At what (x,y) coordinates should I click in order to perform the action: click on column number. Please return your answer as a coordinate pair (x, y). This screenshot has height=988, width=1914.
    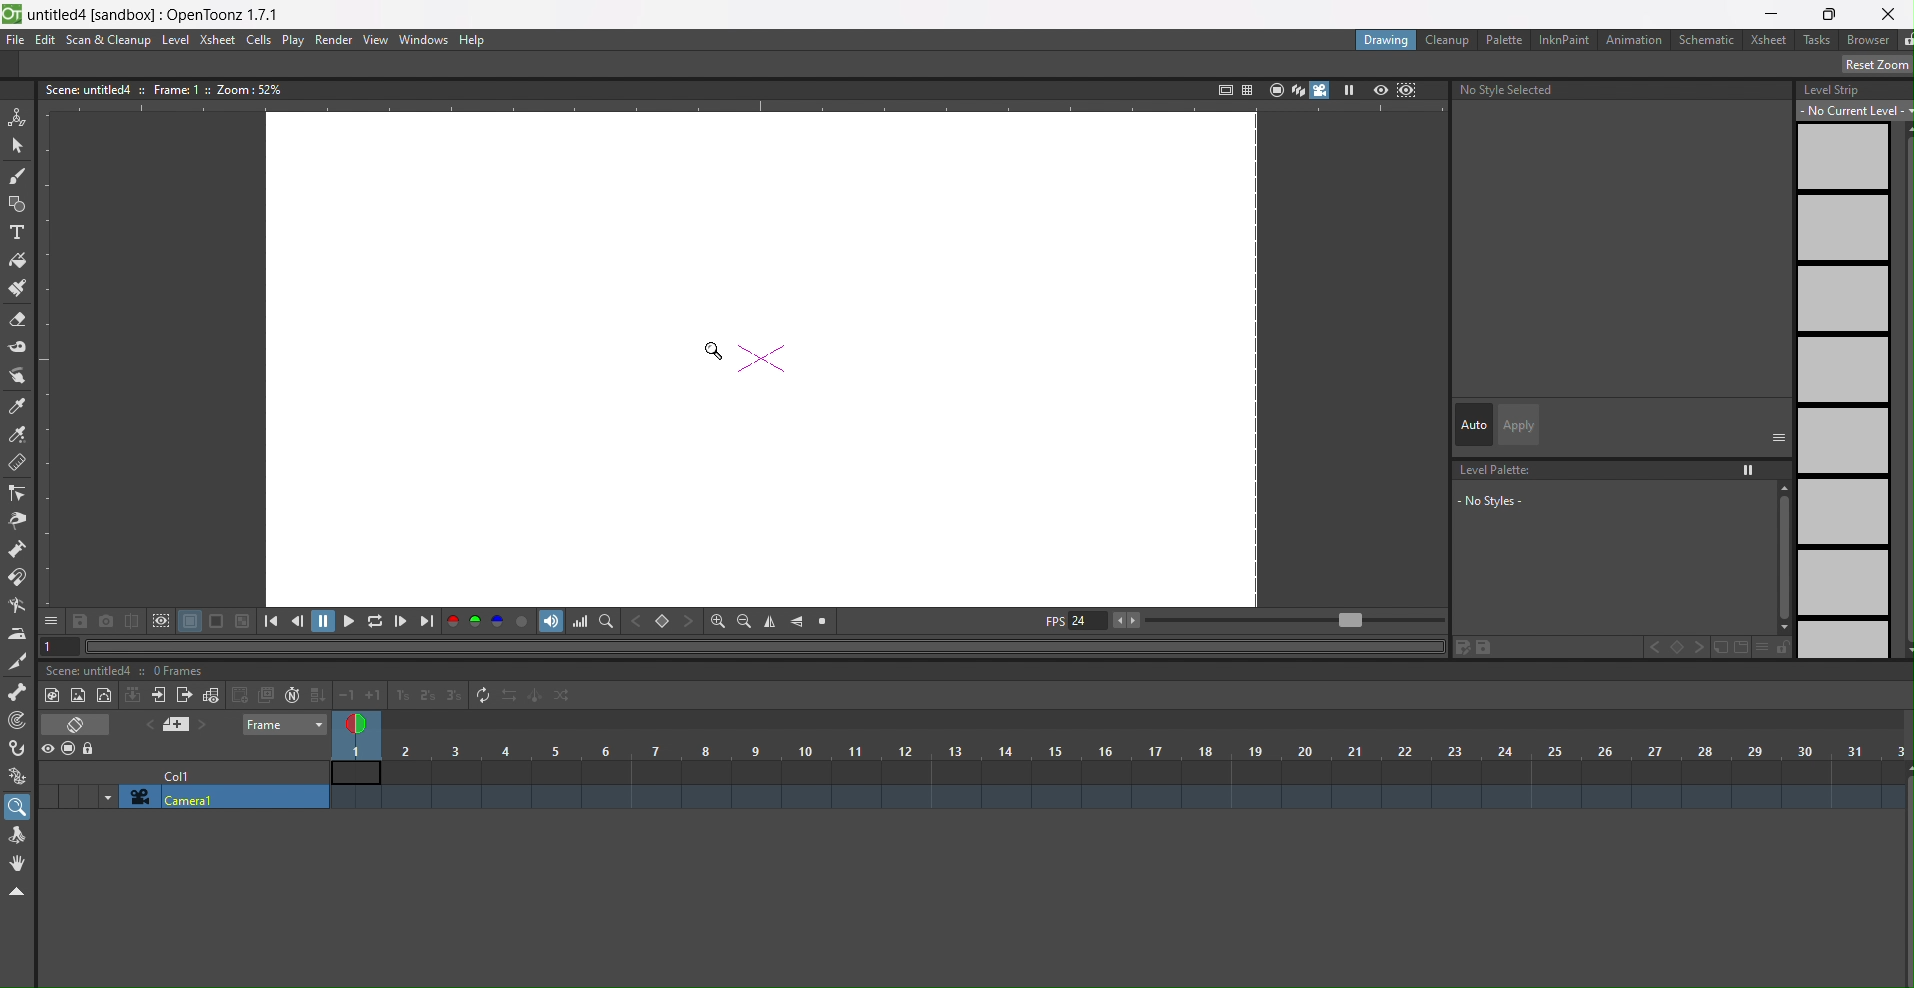
    Looking at the image, I should click on (1120, 761).